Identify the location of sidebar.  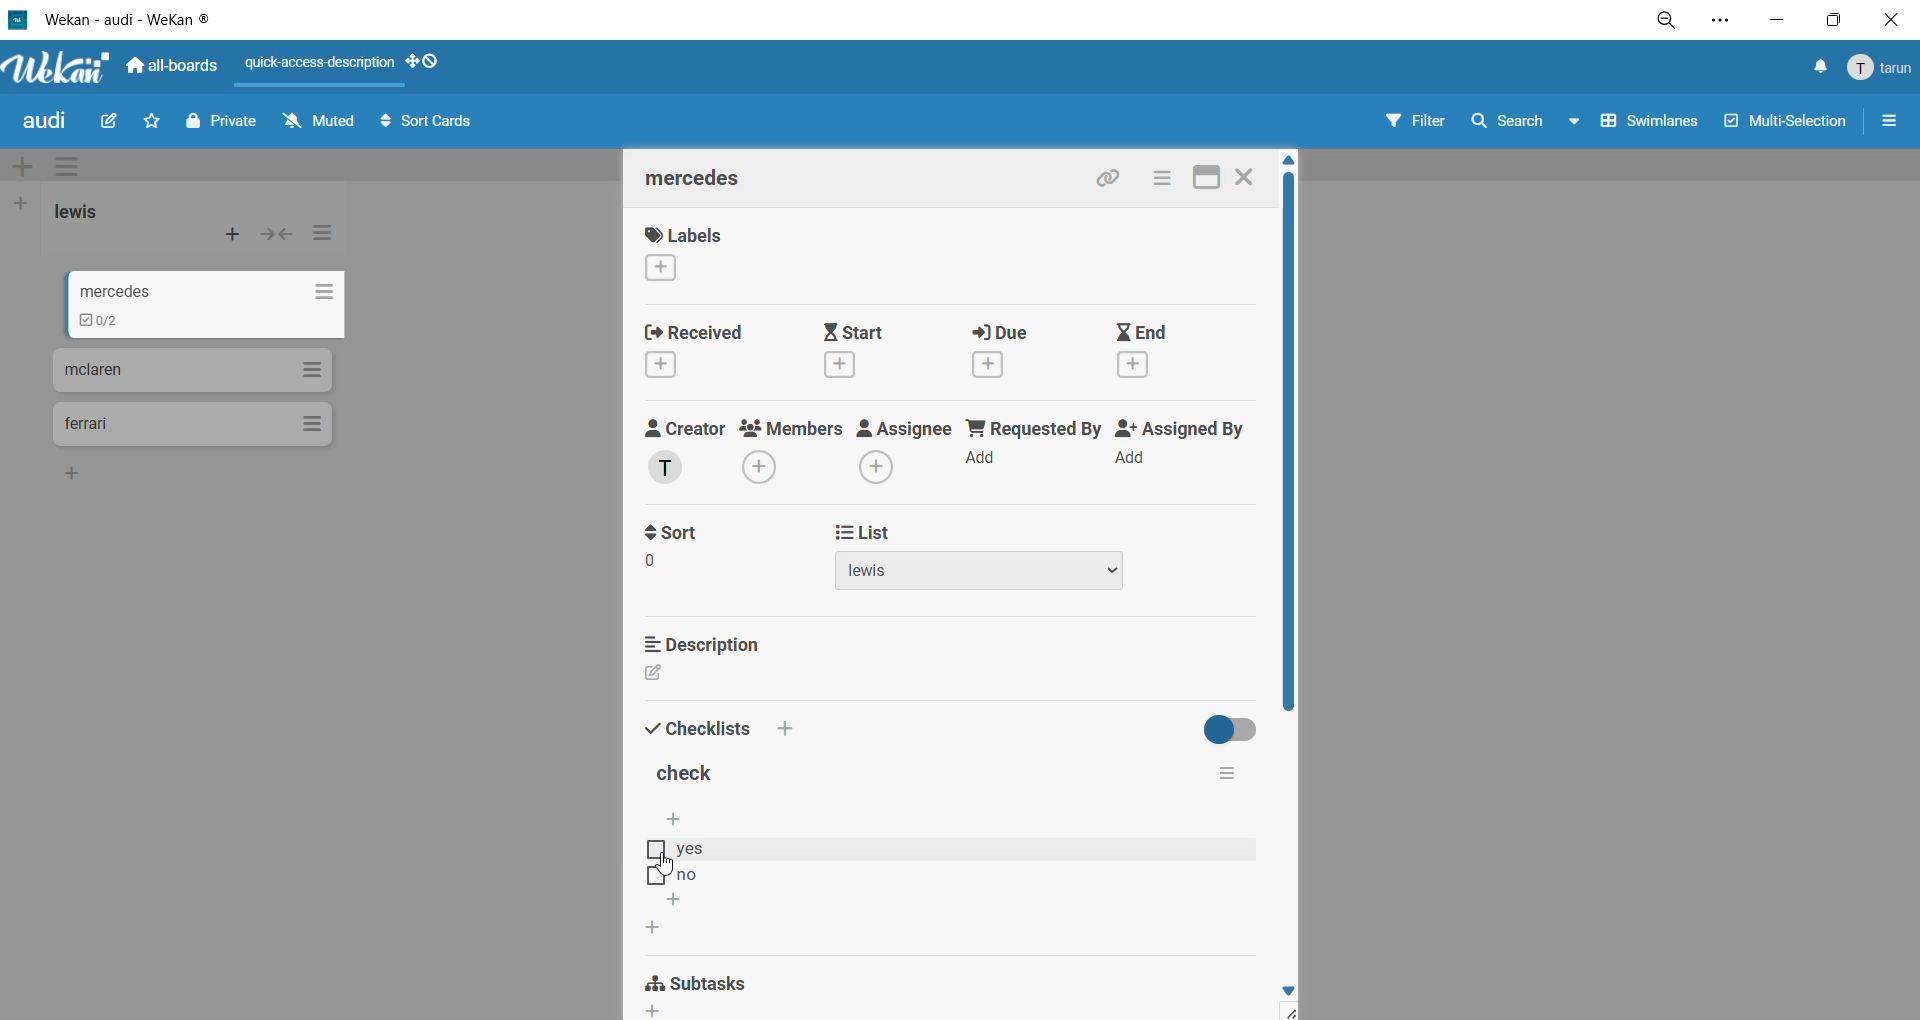
(1884, 122).